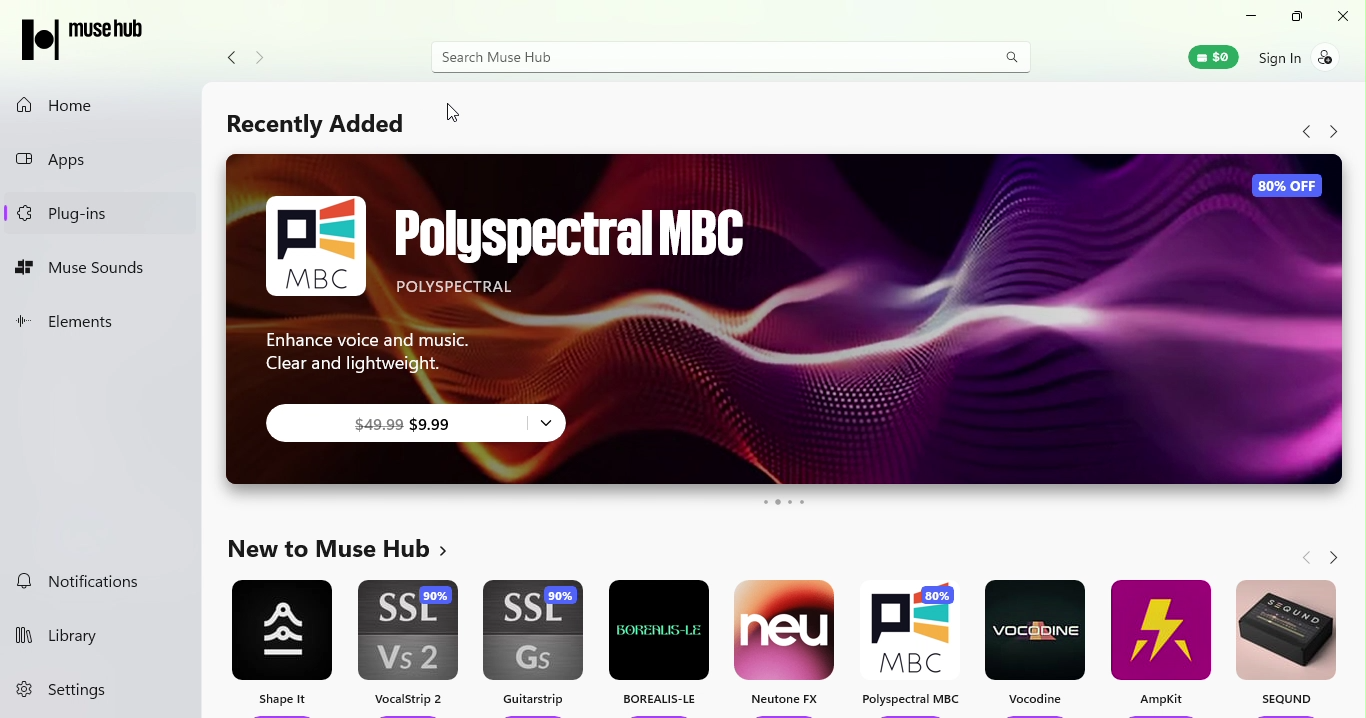 This screenshot has width=1366, height=718. What do you see at coordinates (1248, 13) in the screenshot?
I see `Minimize` at bounding box center [1248, 13].